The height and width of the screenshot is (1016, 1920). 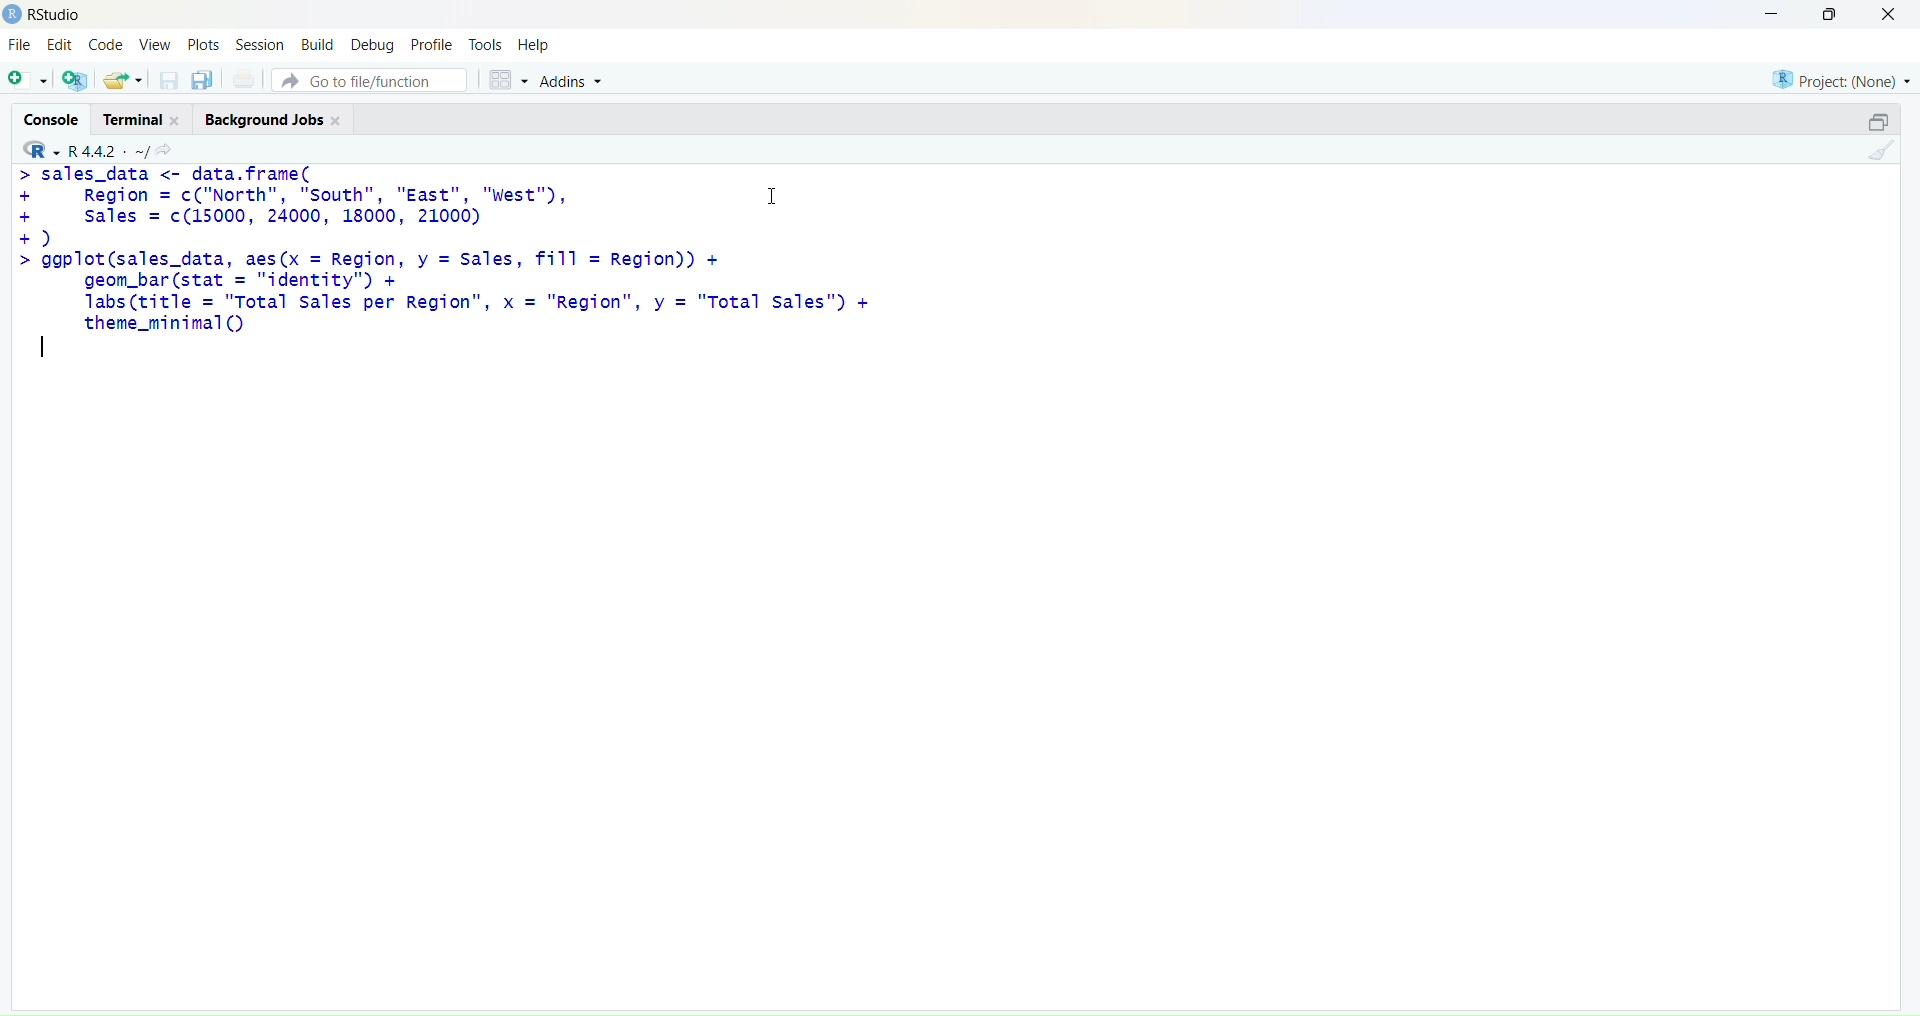 What do you see at coordinates (537, 46) in the screenshot?
I see `Help` at bounding box center [537, 46].